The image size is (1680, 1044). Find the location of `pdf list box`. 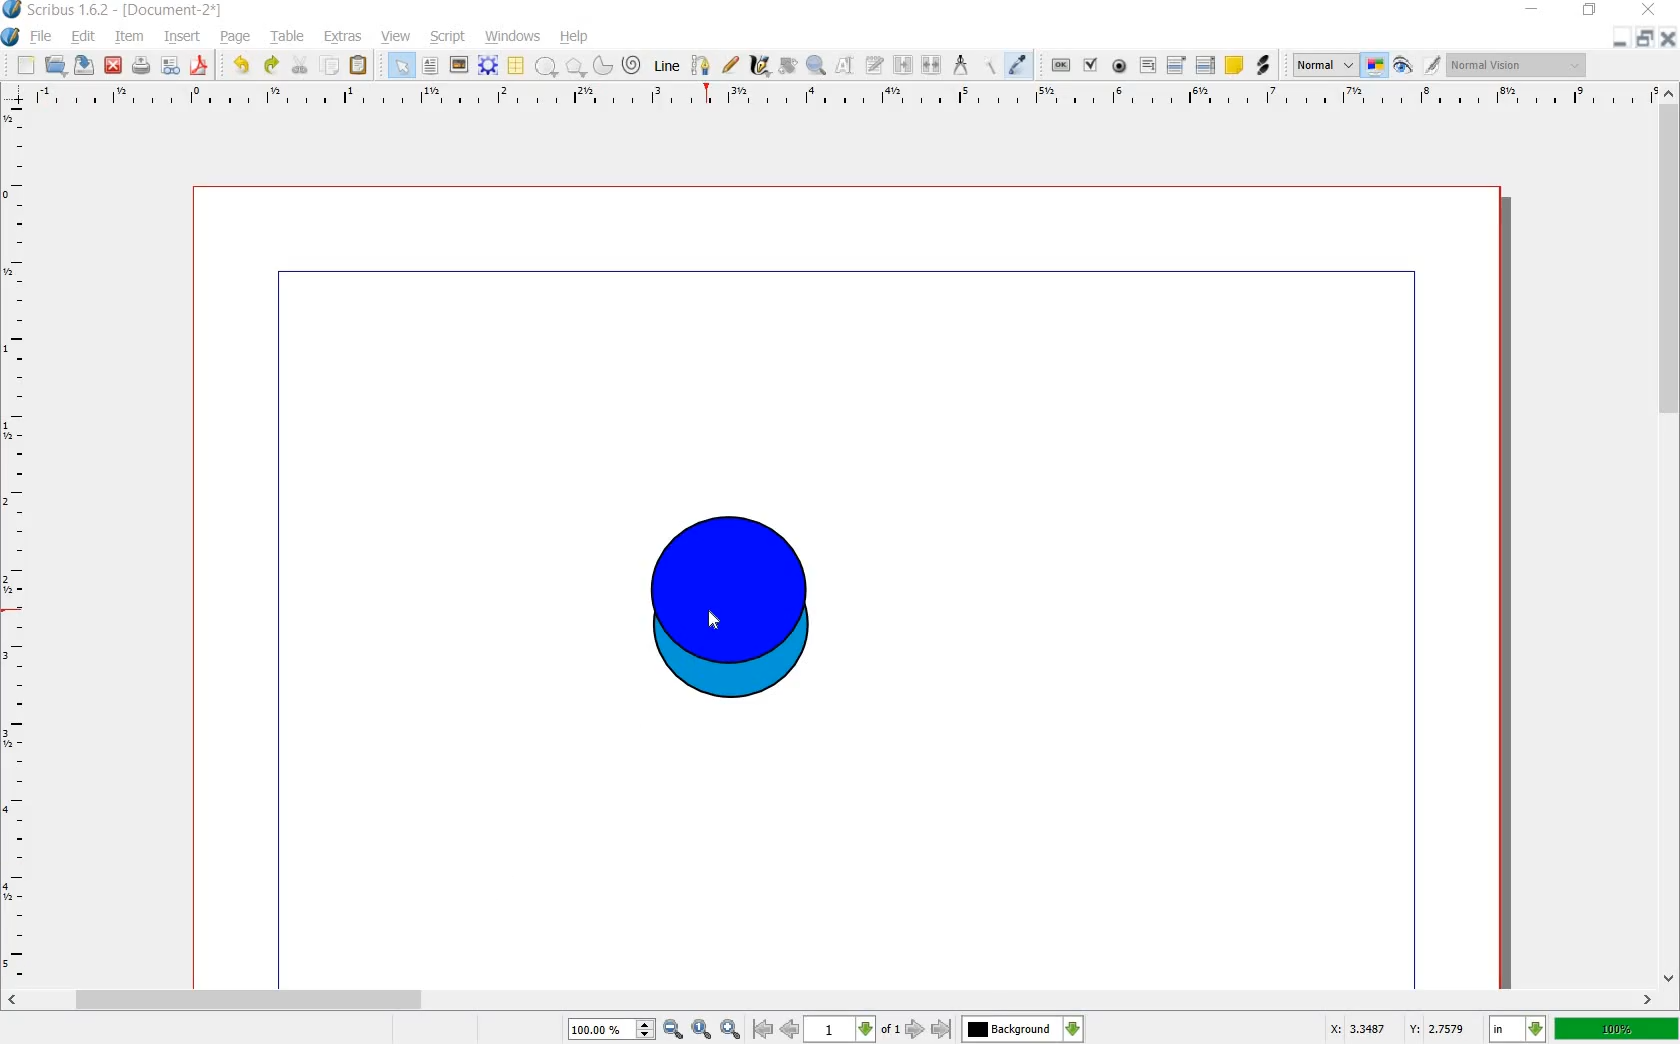

pdf list box is located at coordinates (1205, 63).